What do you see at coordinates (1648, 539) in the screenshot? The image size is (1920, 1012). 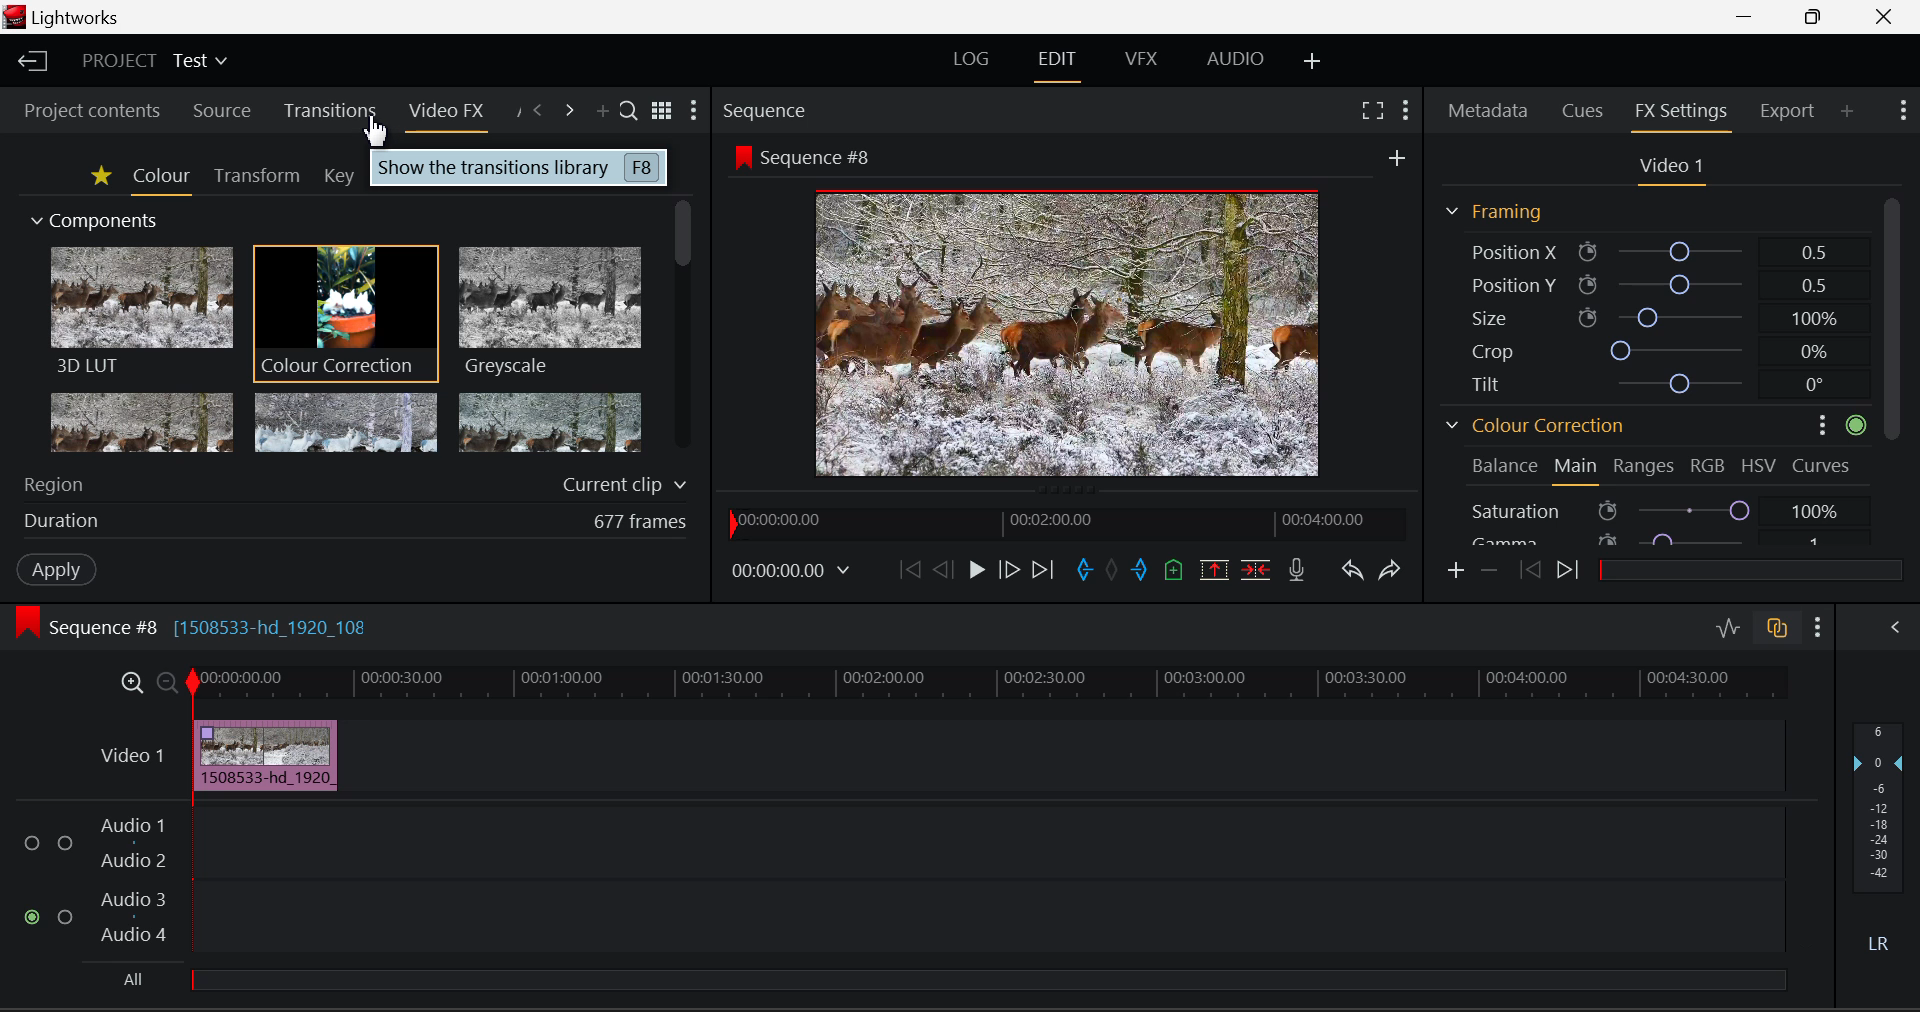 I see `Gamma` at bounding box center [1648, 539].